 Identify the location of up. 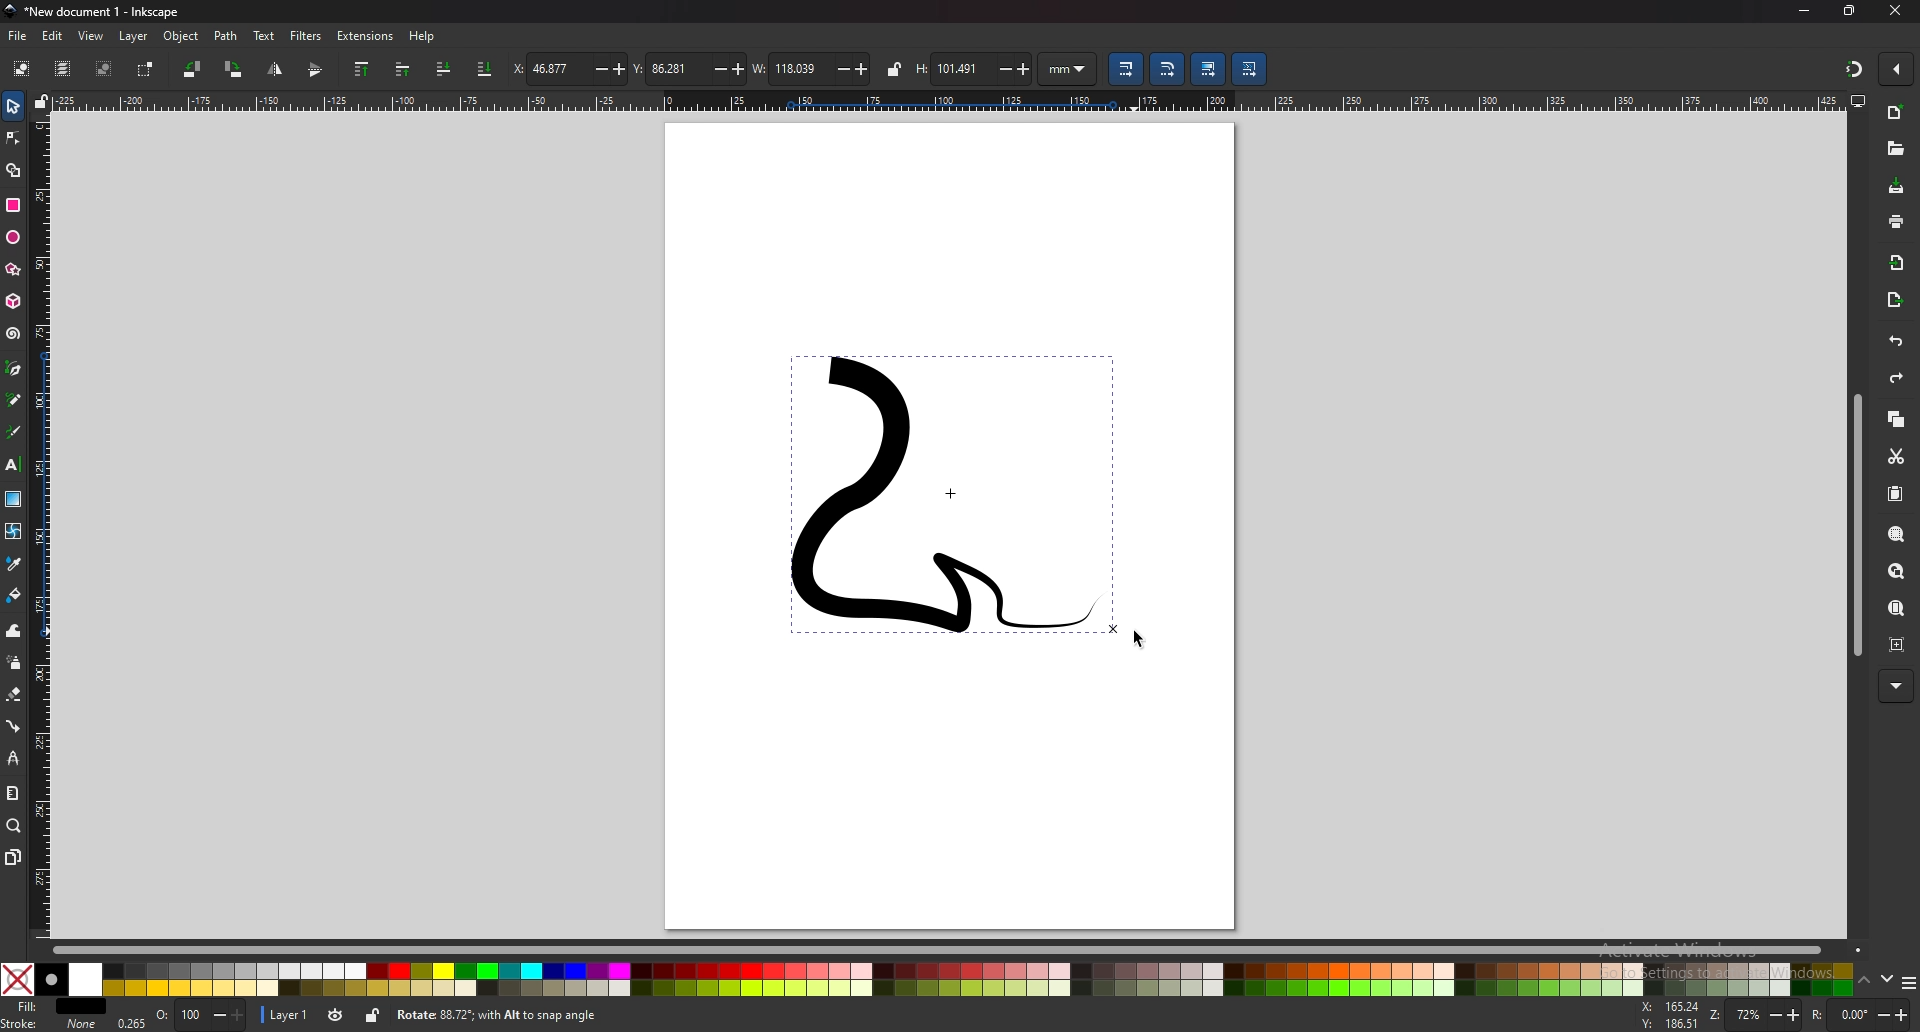
(1865, 981).